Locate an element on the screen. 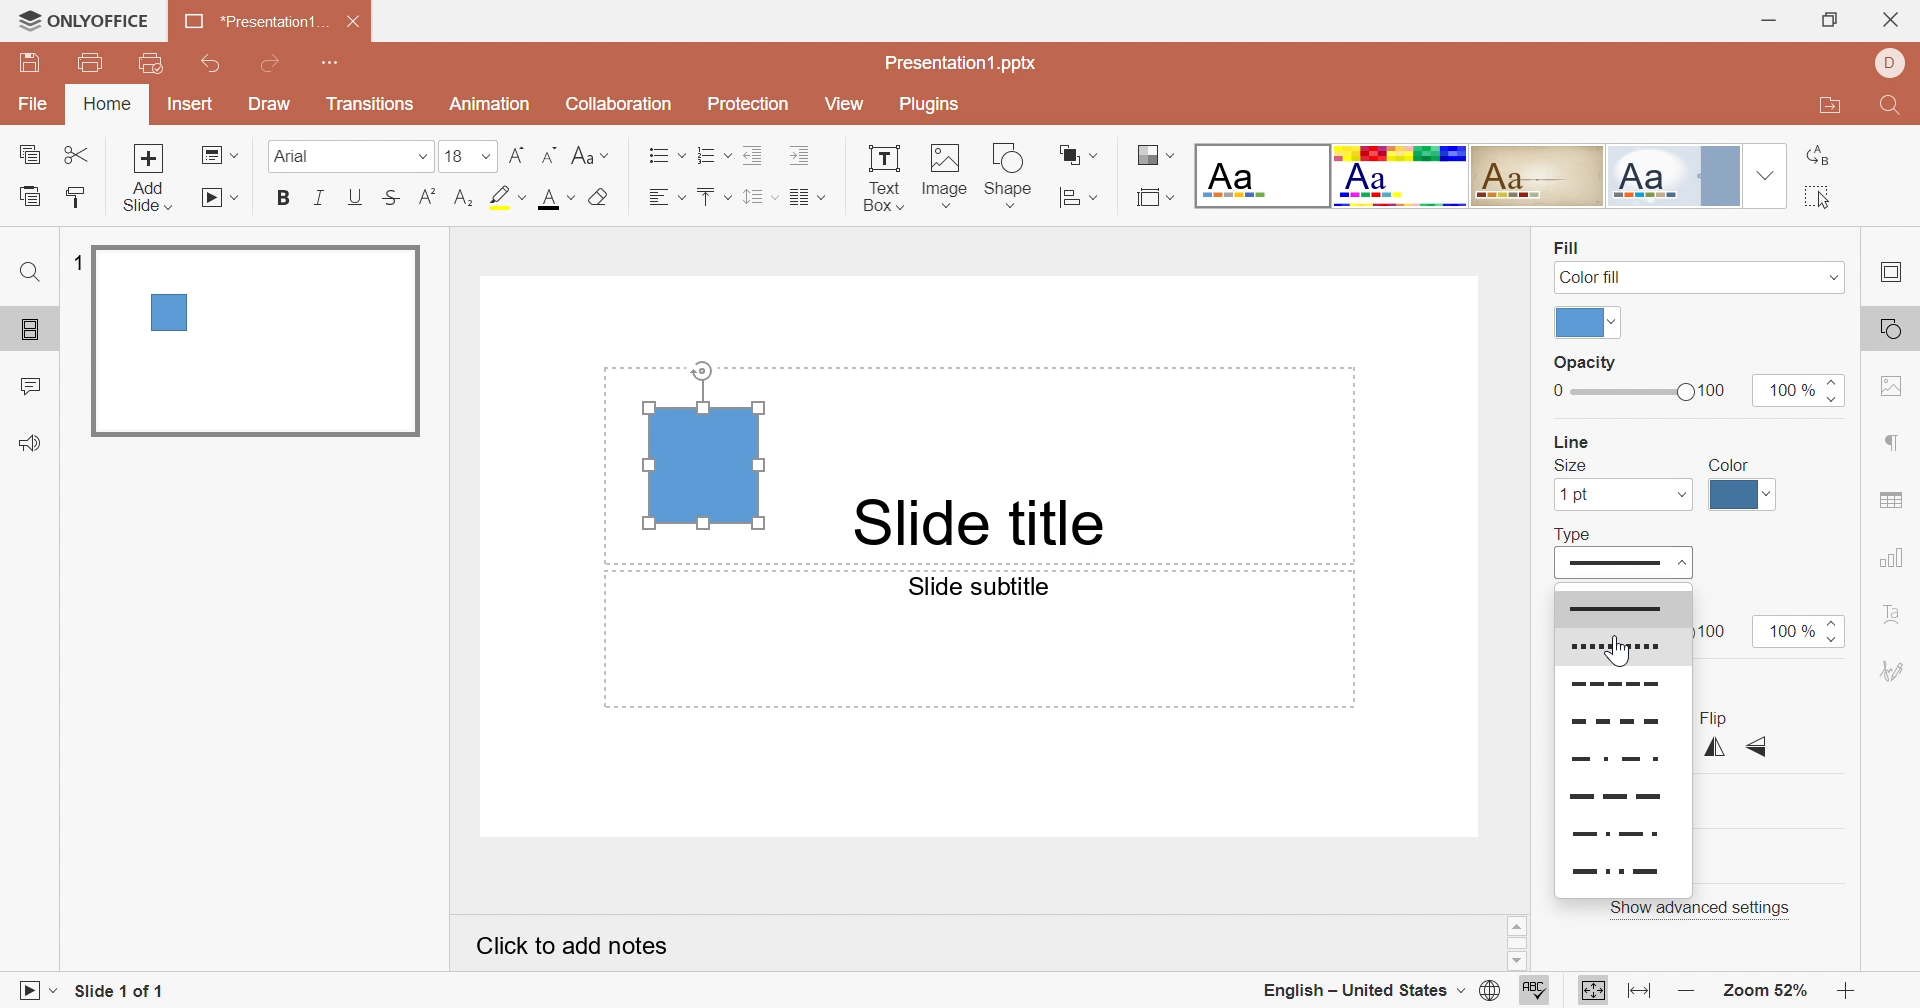  Images is located at coordinates (944, 174).